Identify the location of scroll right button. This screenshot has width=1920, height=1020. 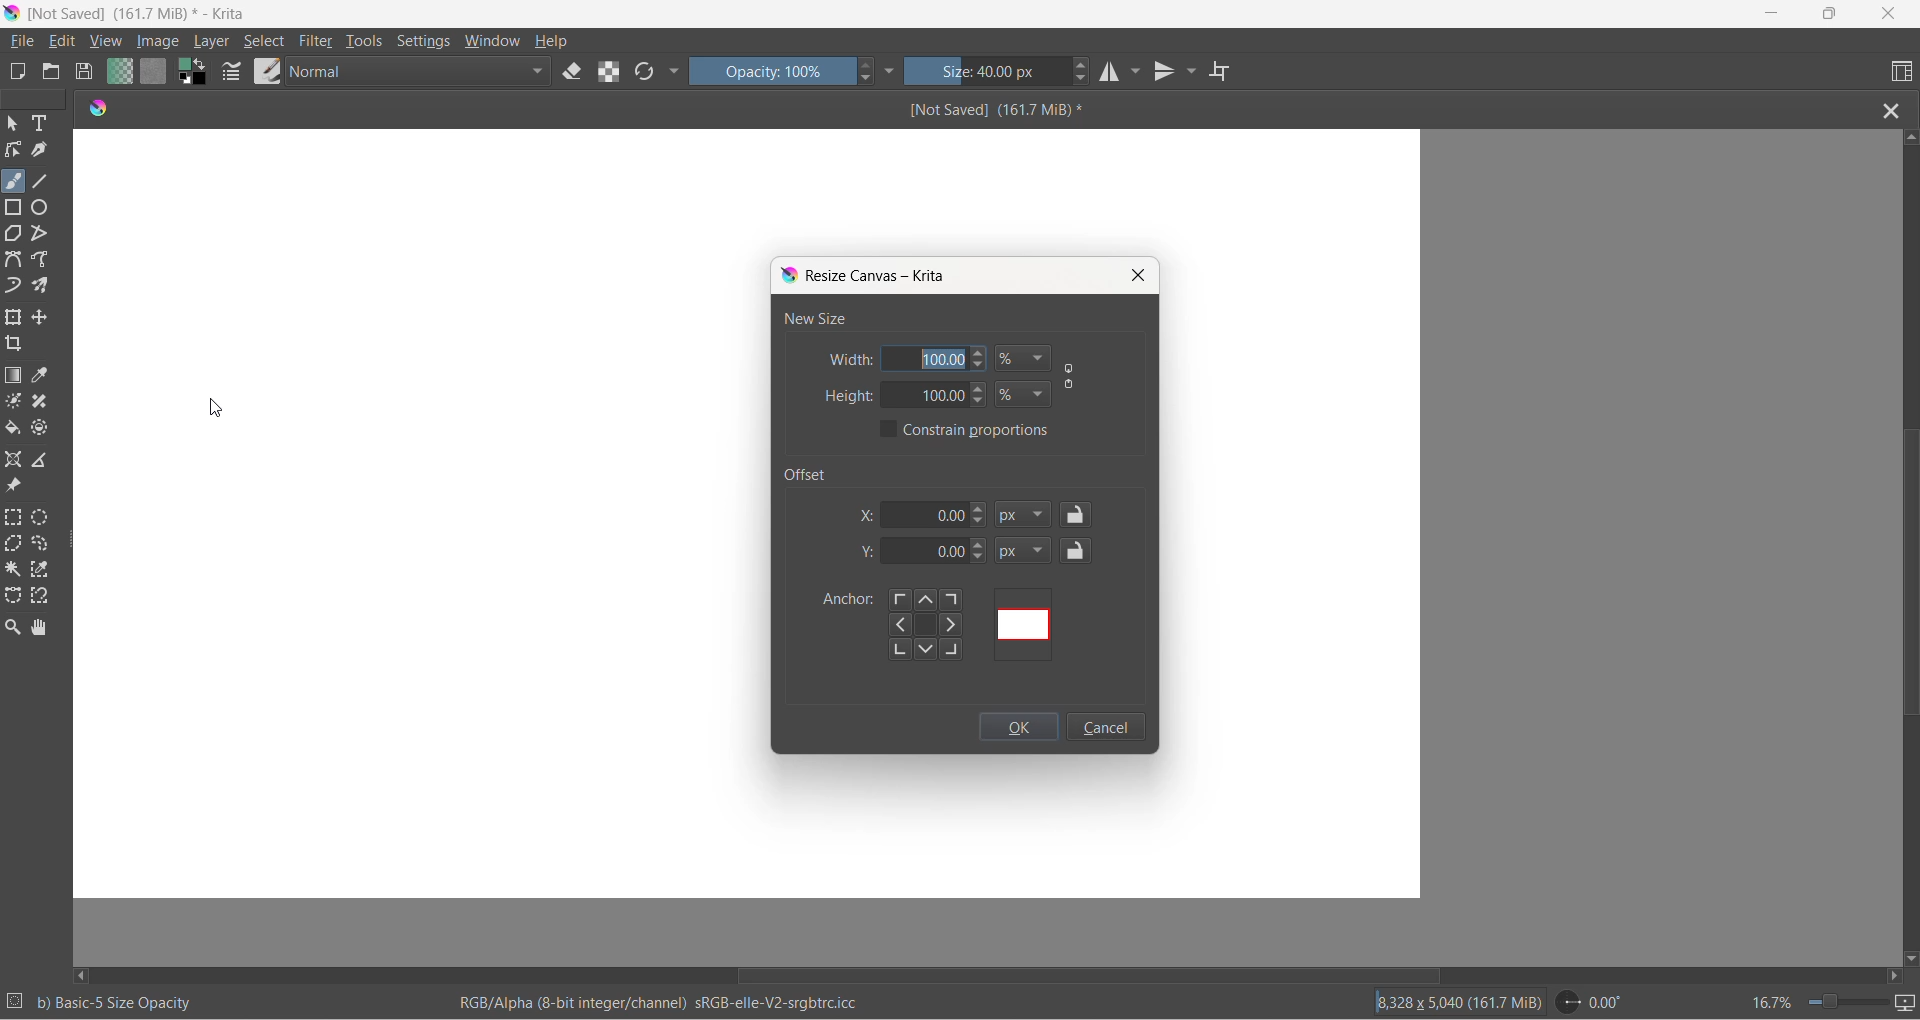
(1892, 976).